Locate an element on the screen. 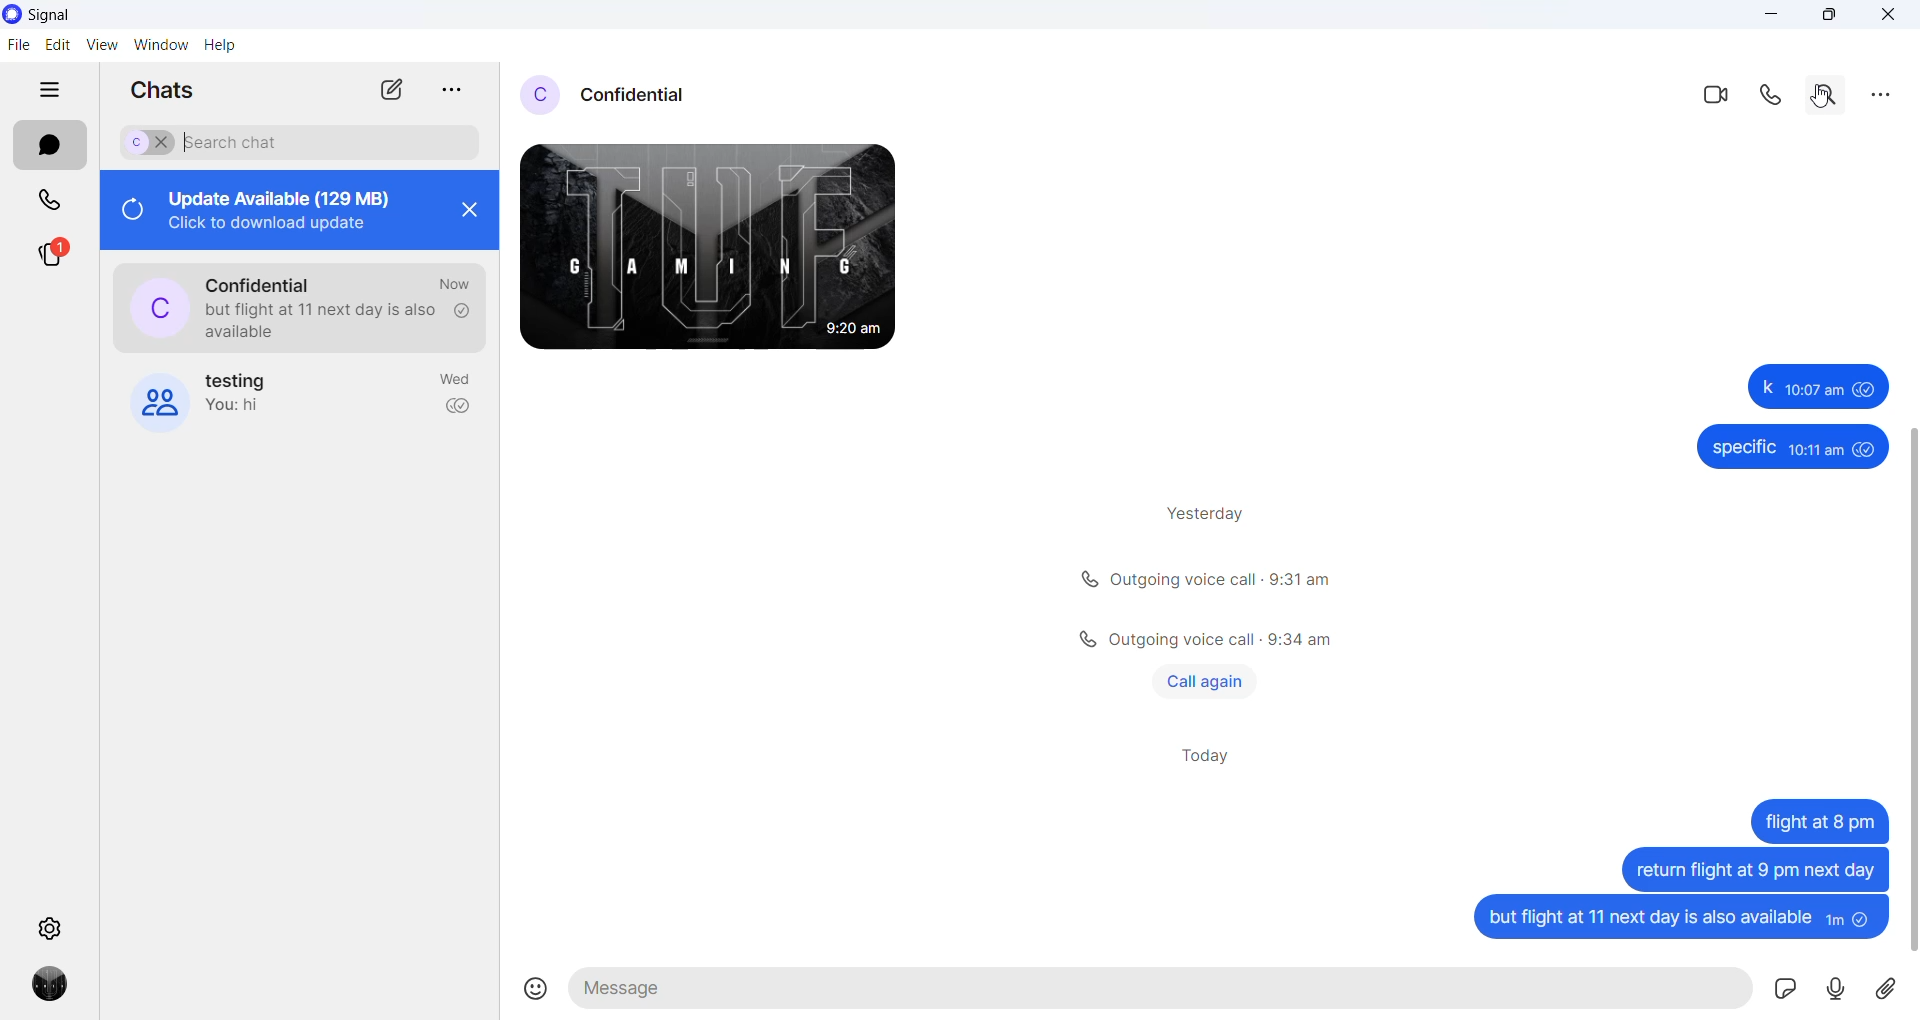 The image size is (1920, 1020). message text area is located at coordinates (1166, 989).